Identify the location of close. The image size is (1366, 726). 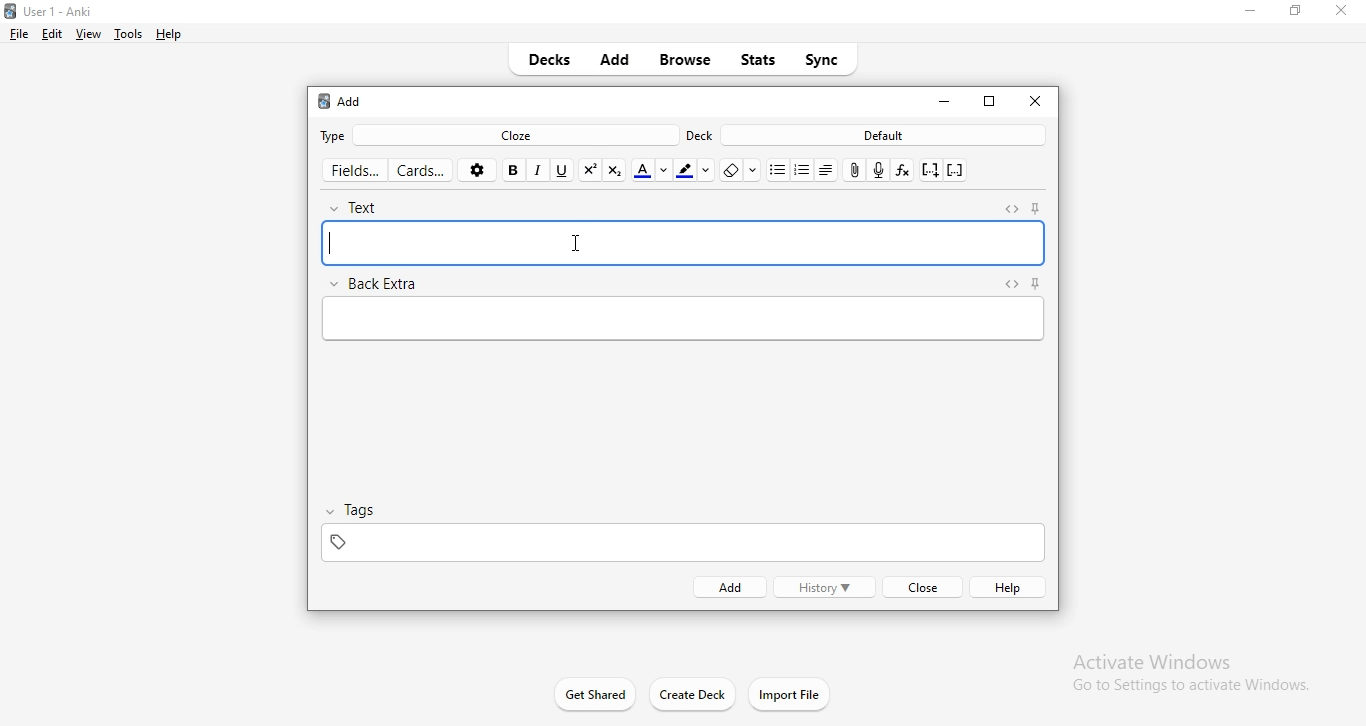
(920, 588).